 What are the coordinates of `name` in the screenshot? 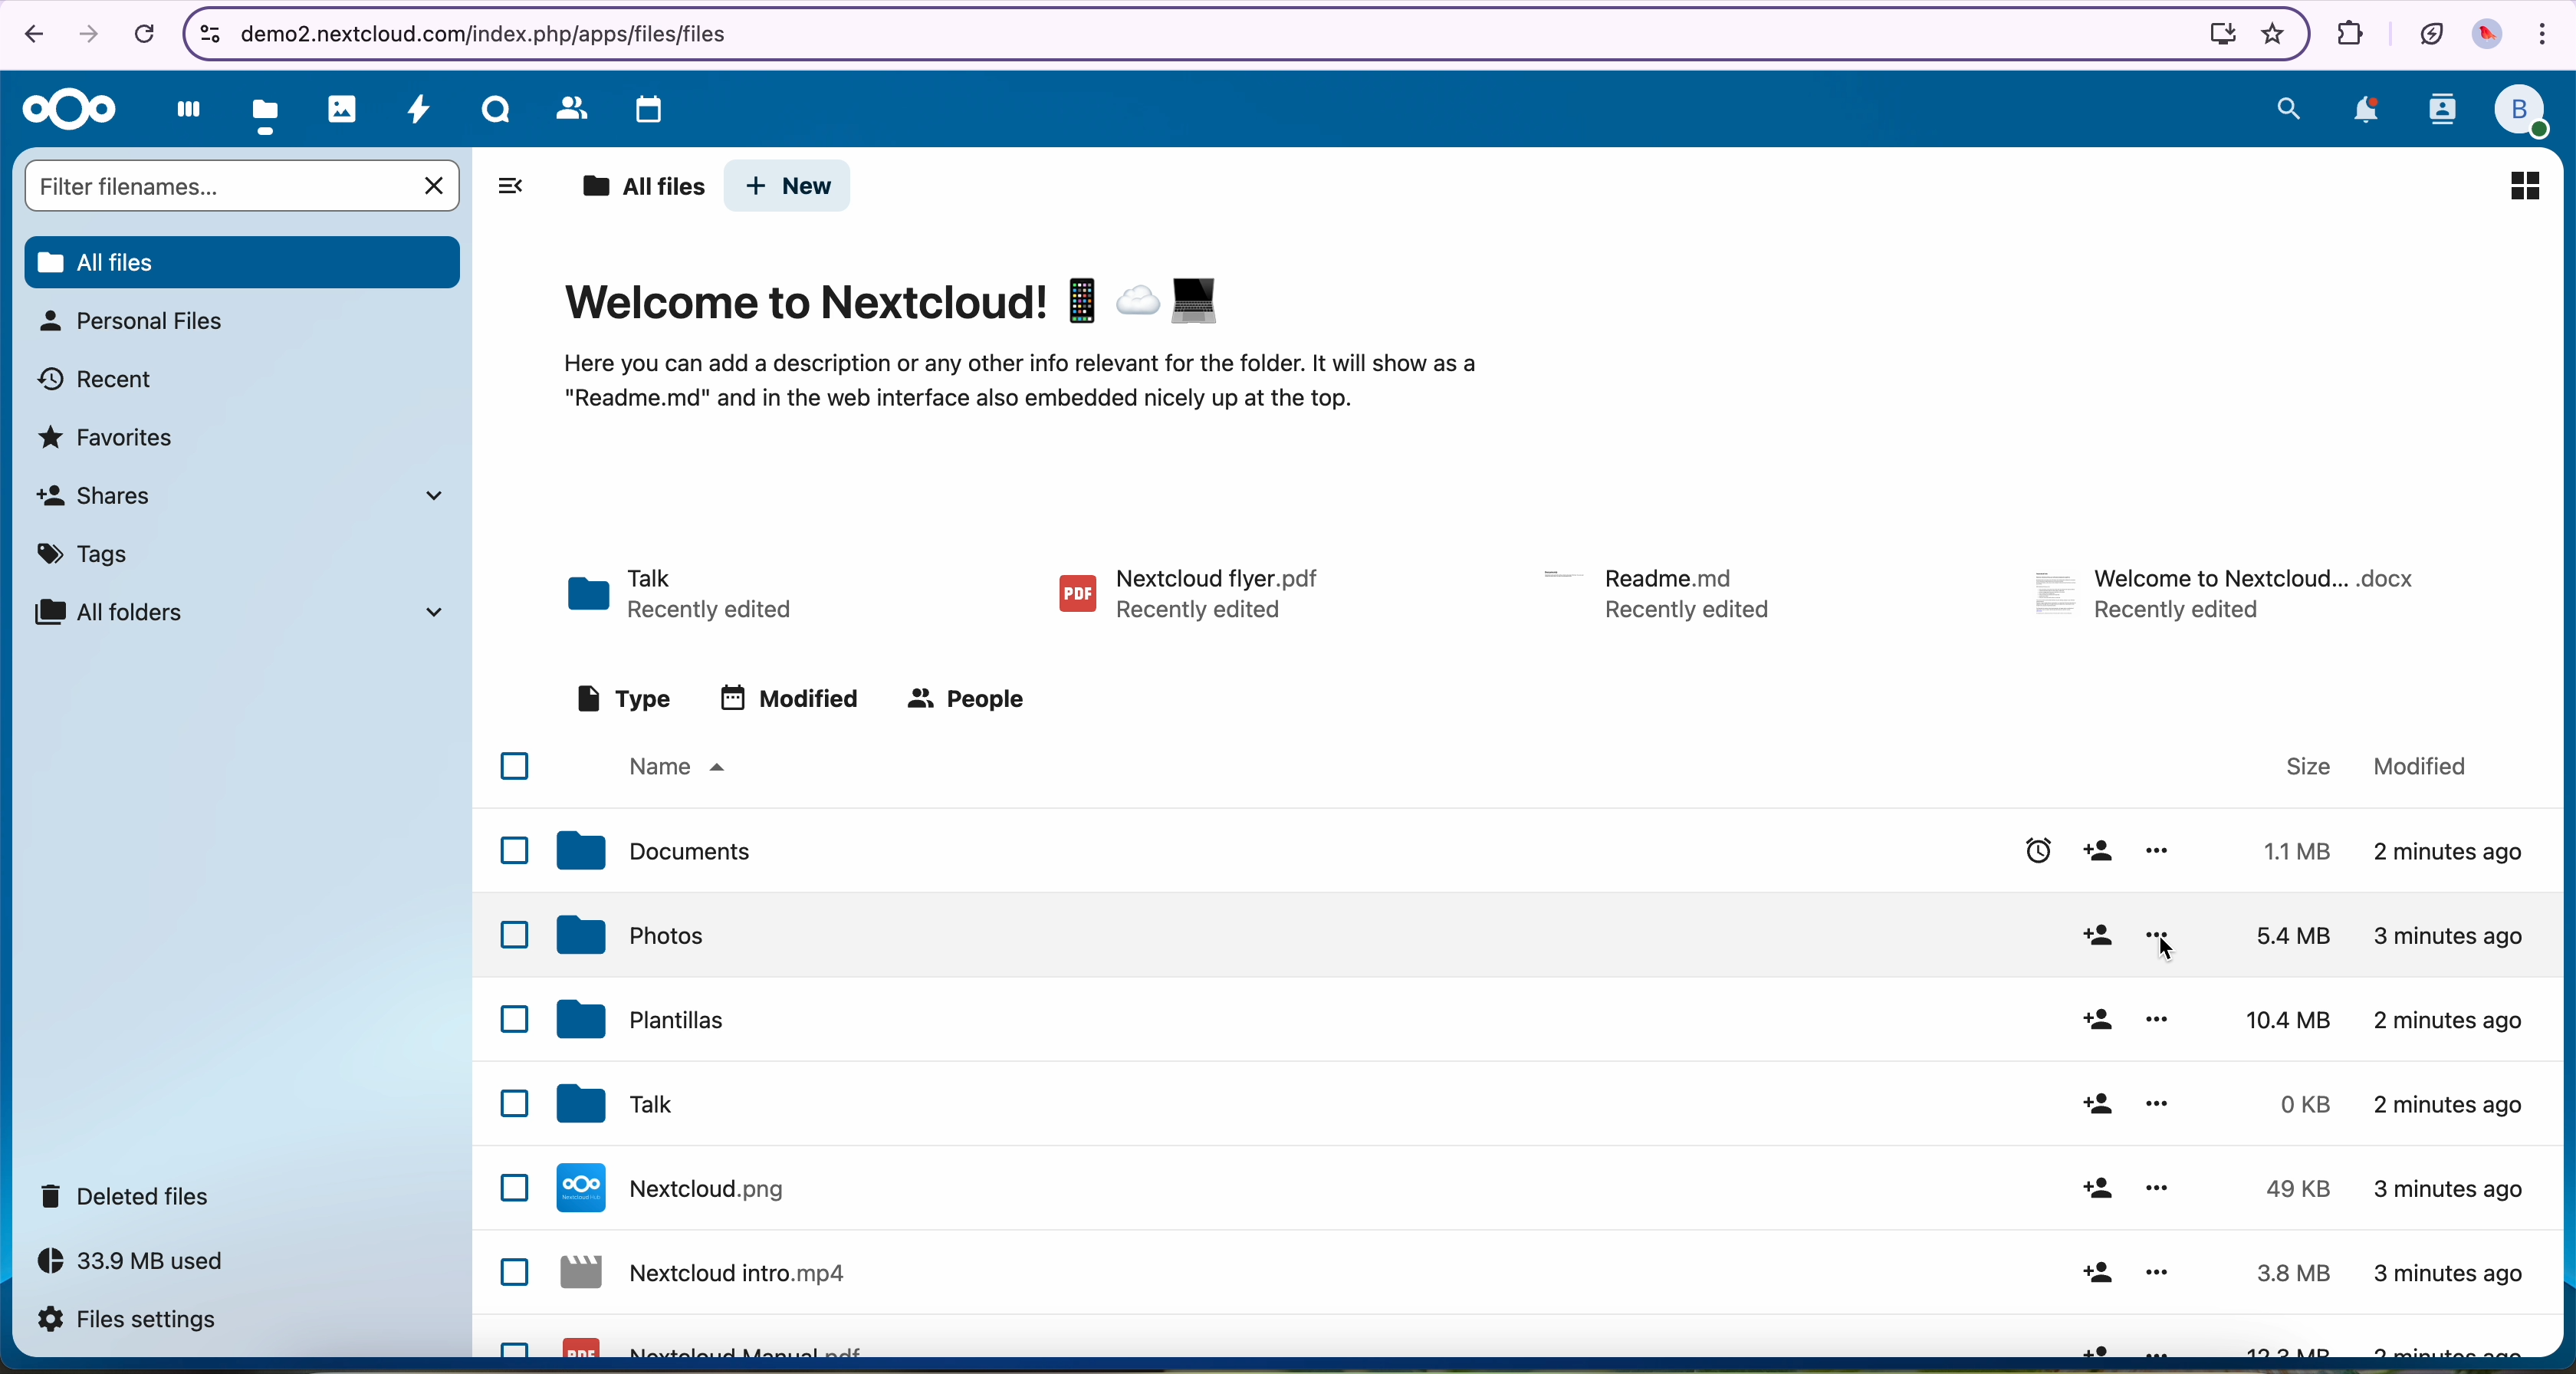 It's located at (687, 767).